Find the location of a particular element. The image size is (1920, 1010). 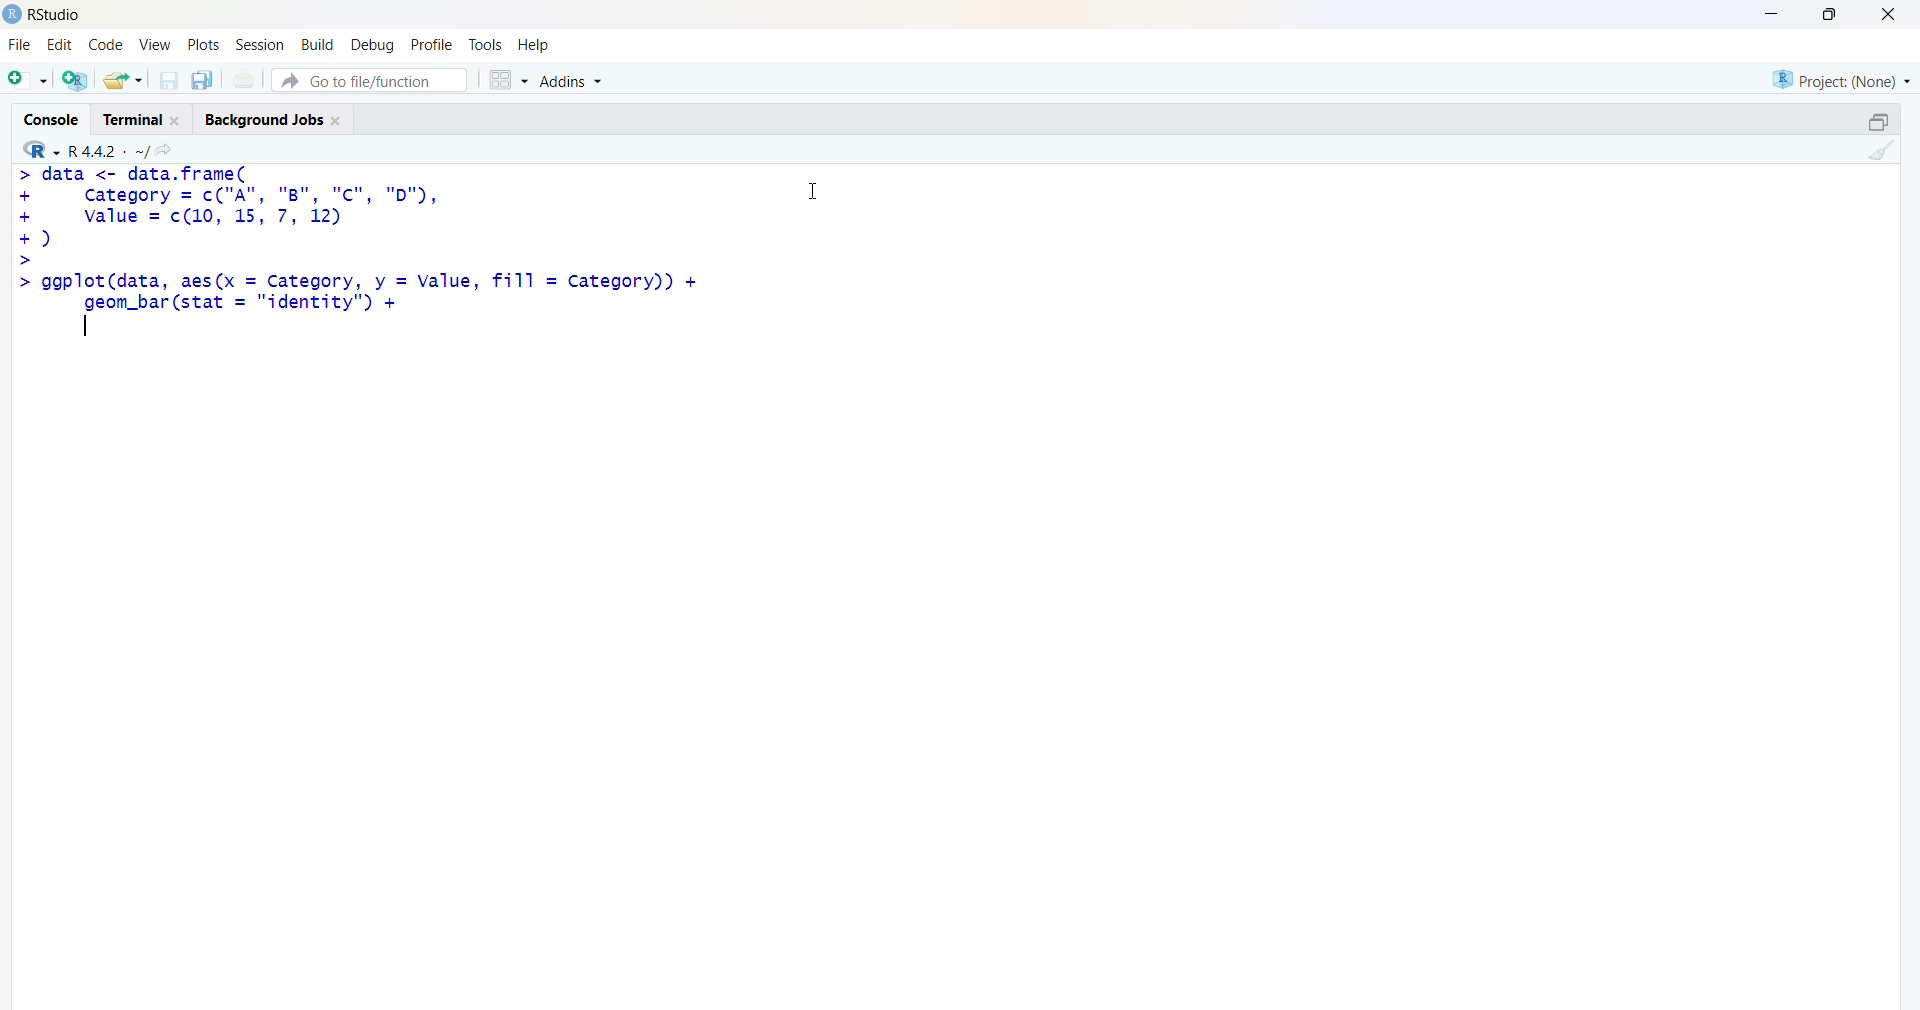

code is located at coordinates (105, 45).